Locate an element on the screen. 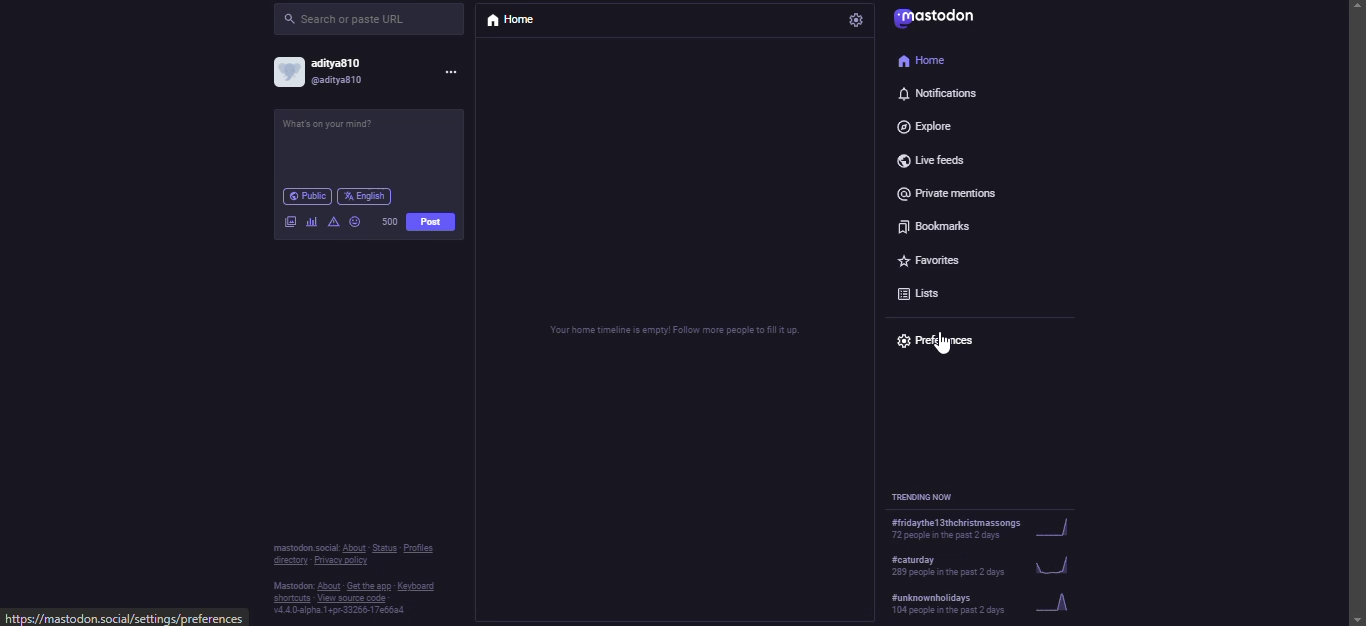  home is located at coordinates (926, 62).